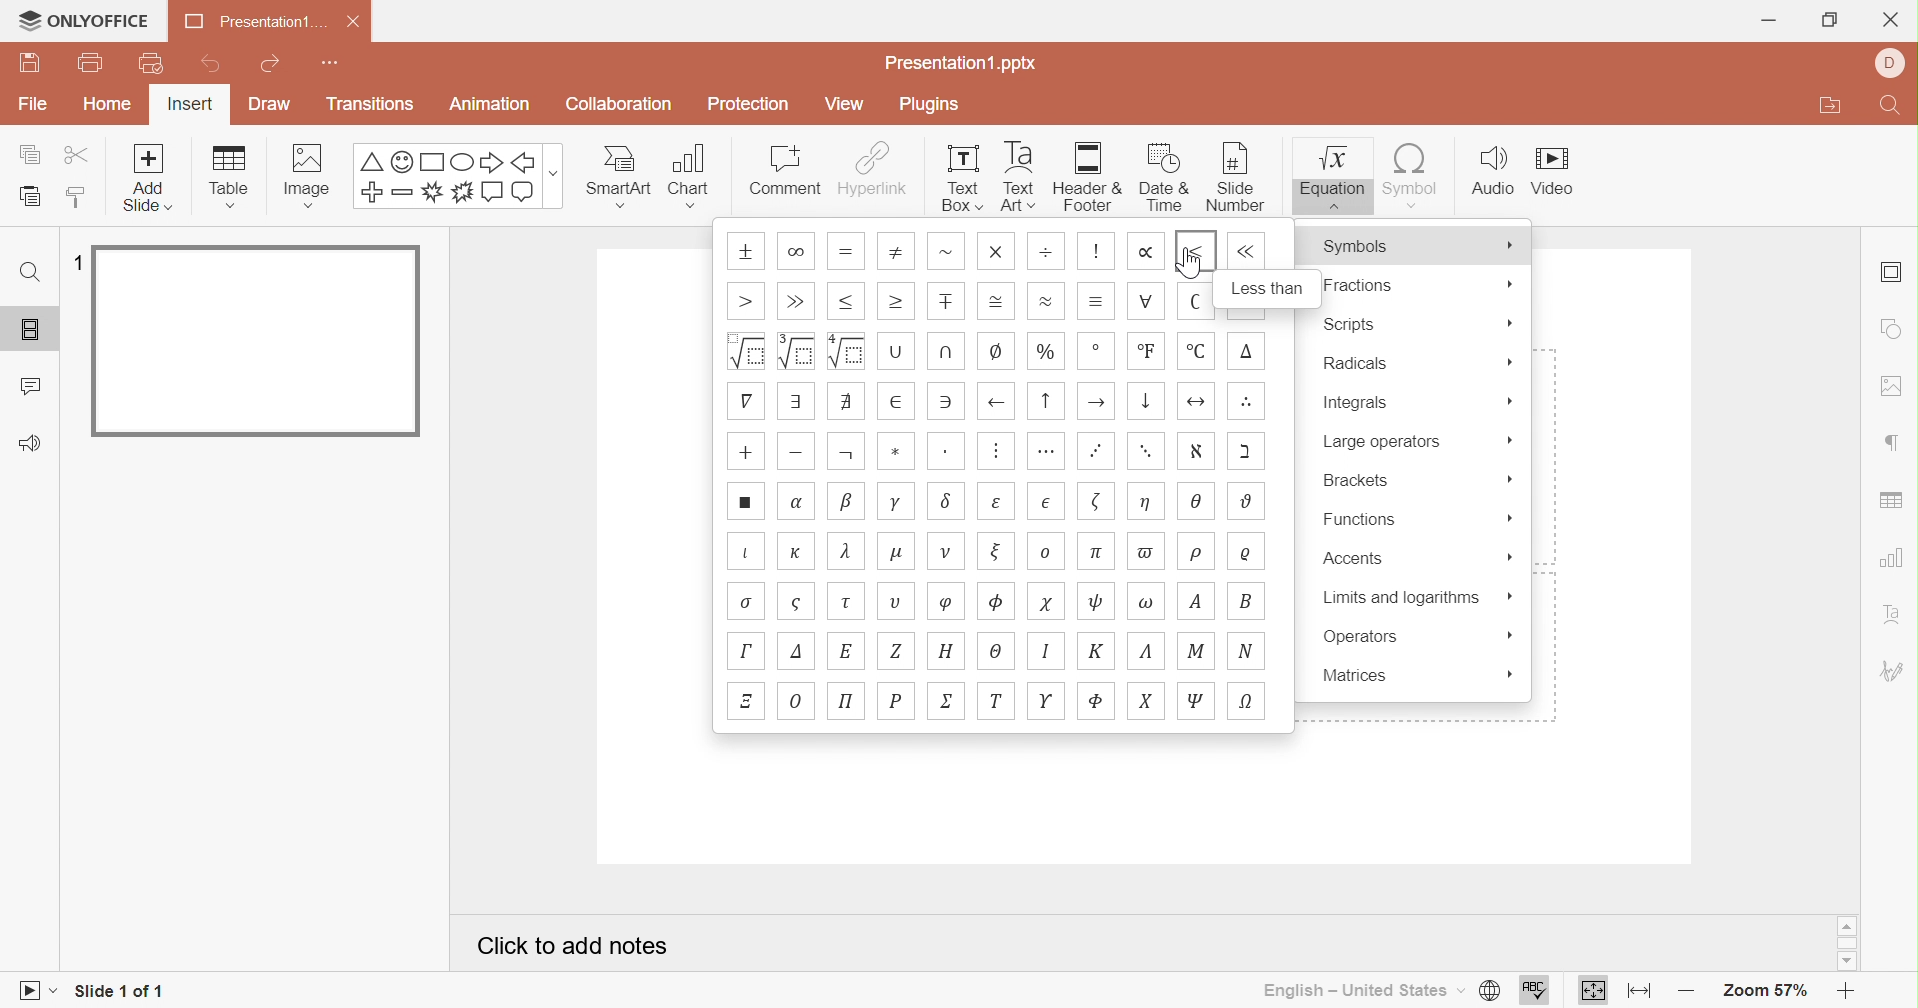  I want to click on Comments, so click(32, 384).